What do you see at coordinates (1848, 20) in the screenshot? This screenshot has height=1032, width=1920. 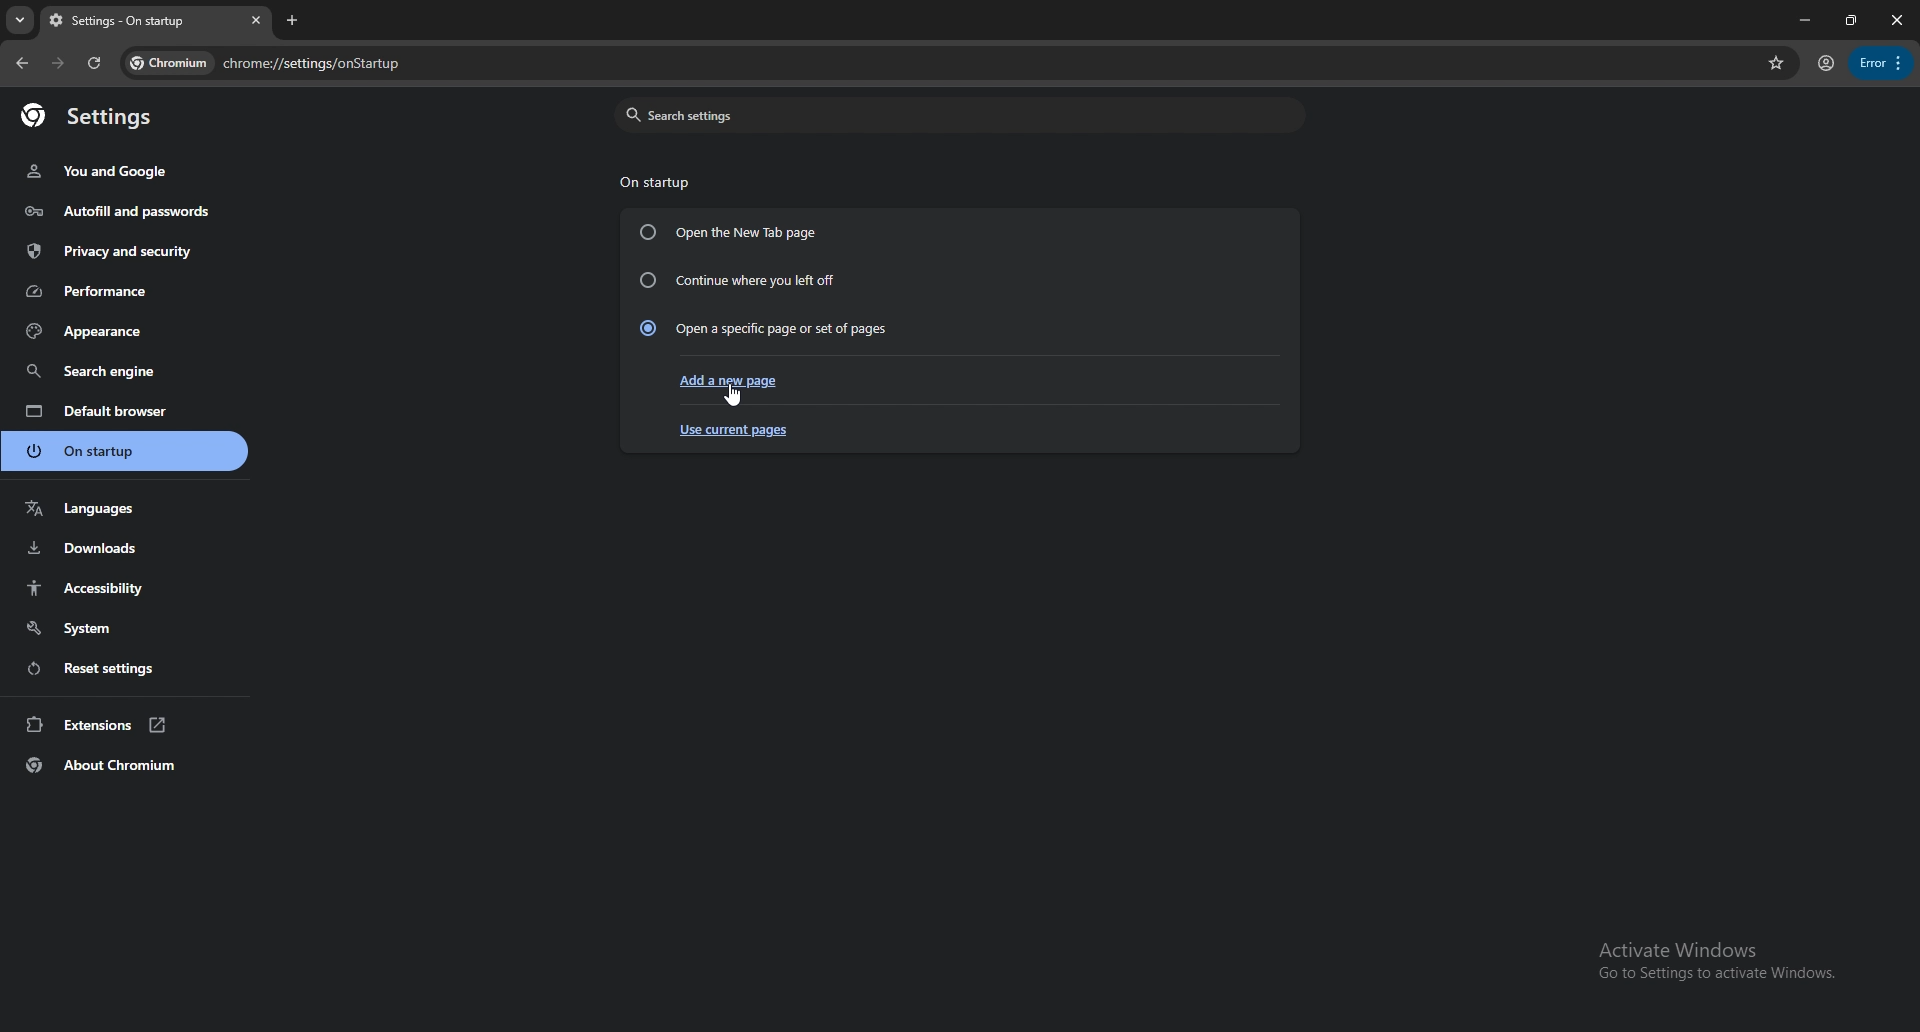 I see `resize` at bounding box center [1848, 20].